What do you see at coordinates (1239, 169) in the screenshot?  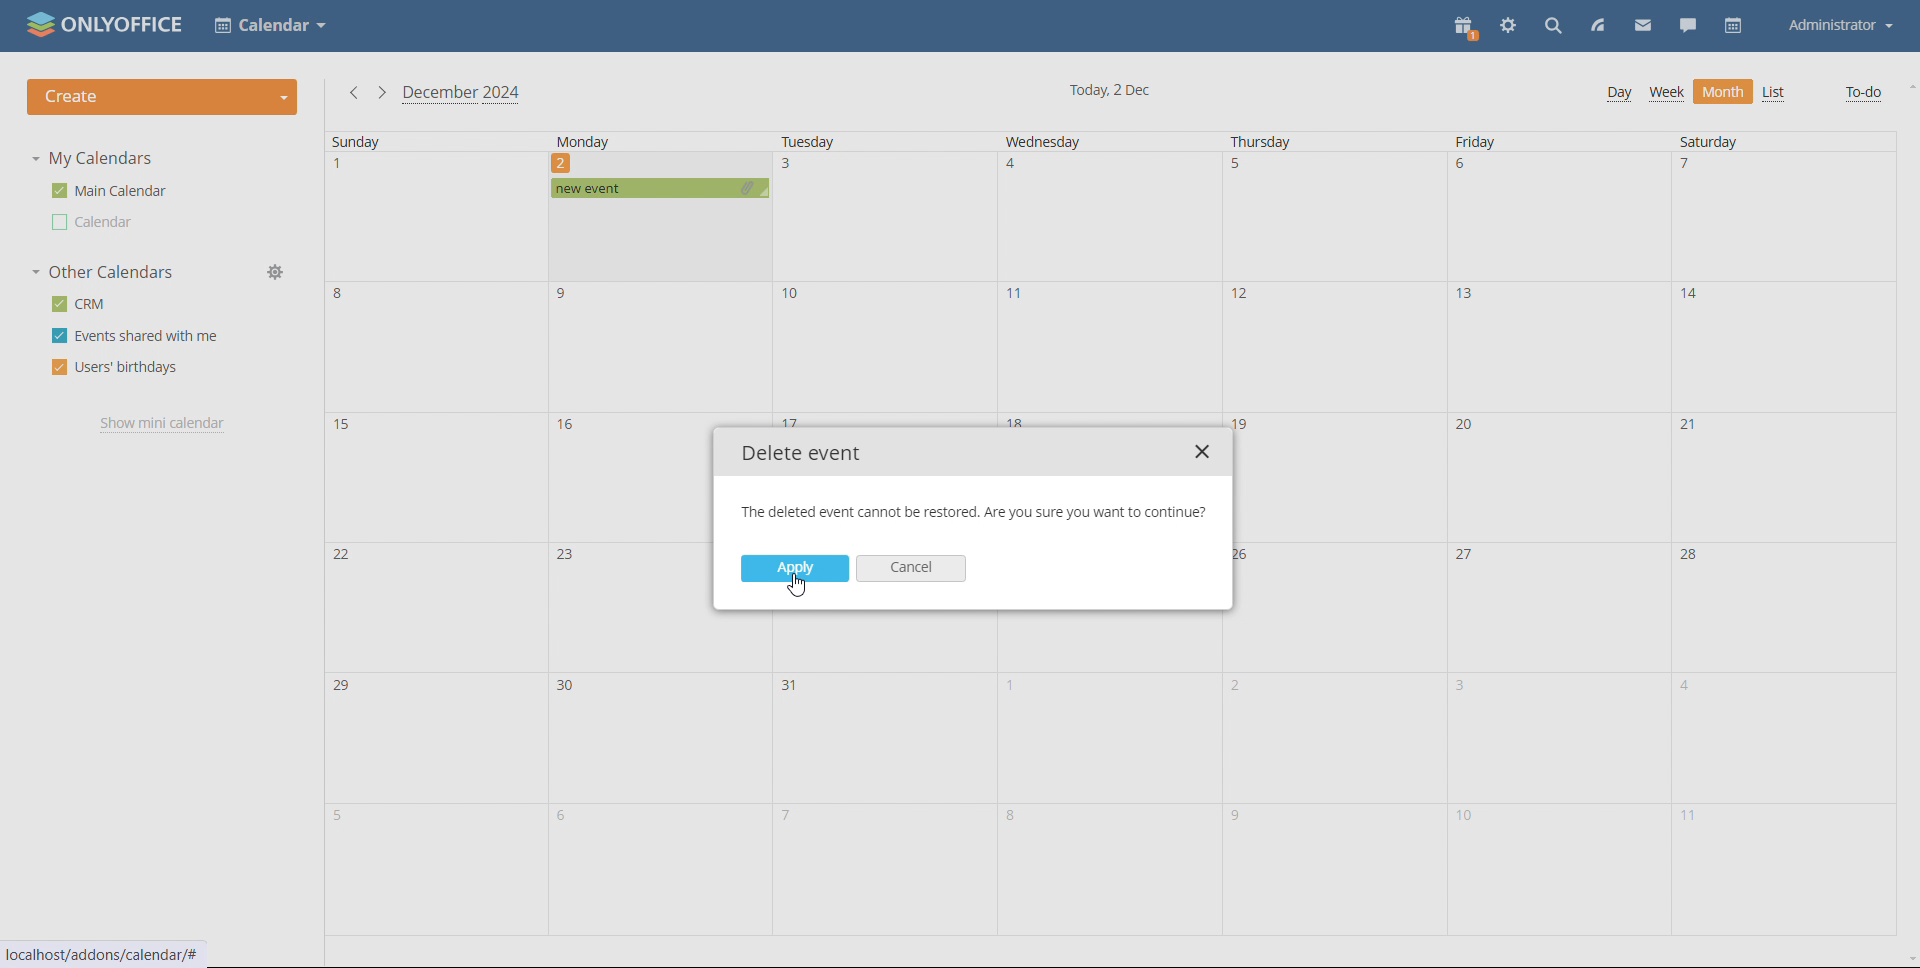 I see `5` at bounding box center [1239, 169].